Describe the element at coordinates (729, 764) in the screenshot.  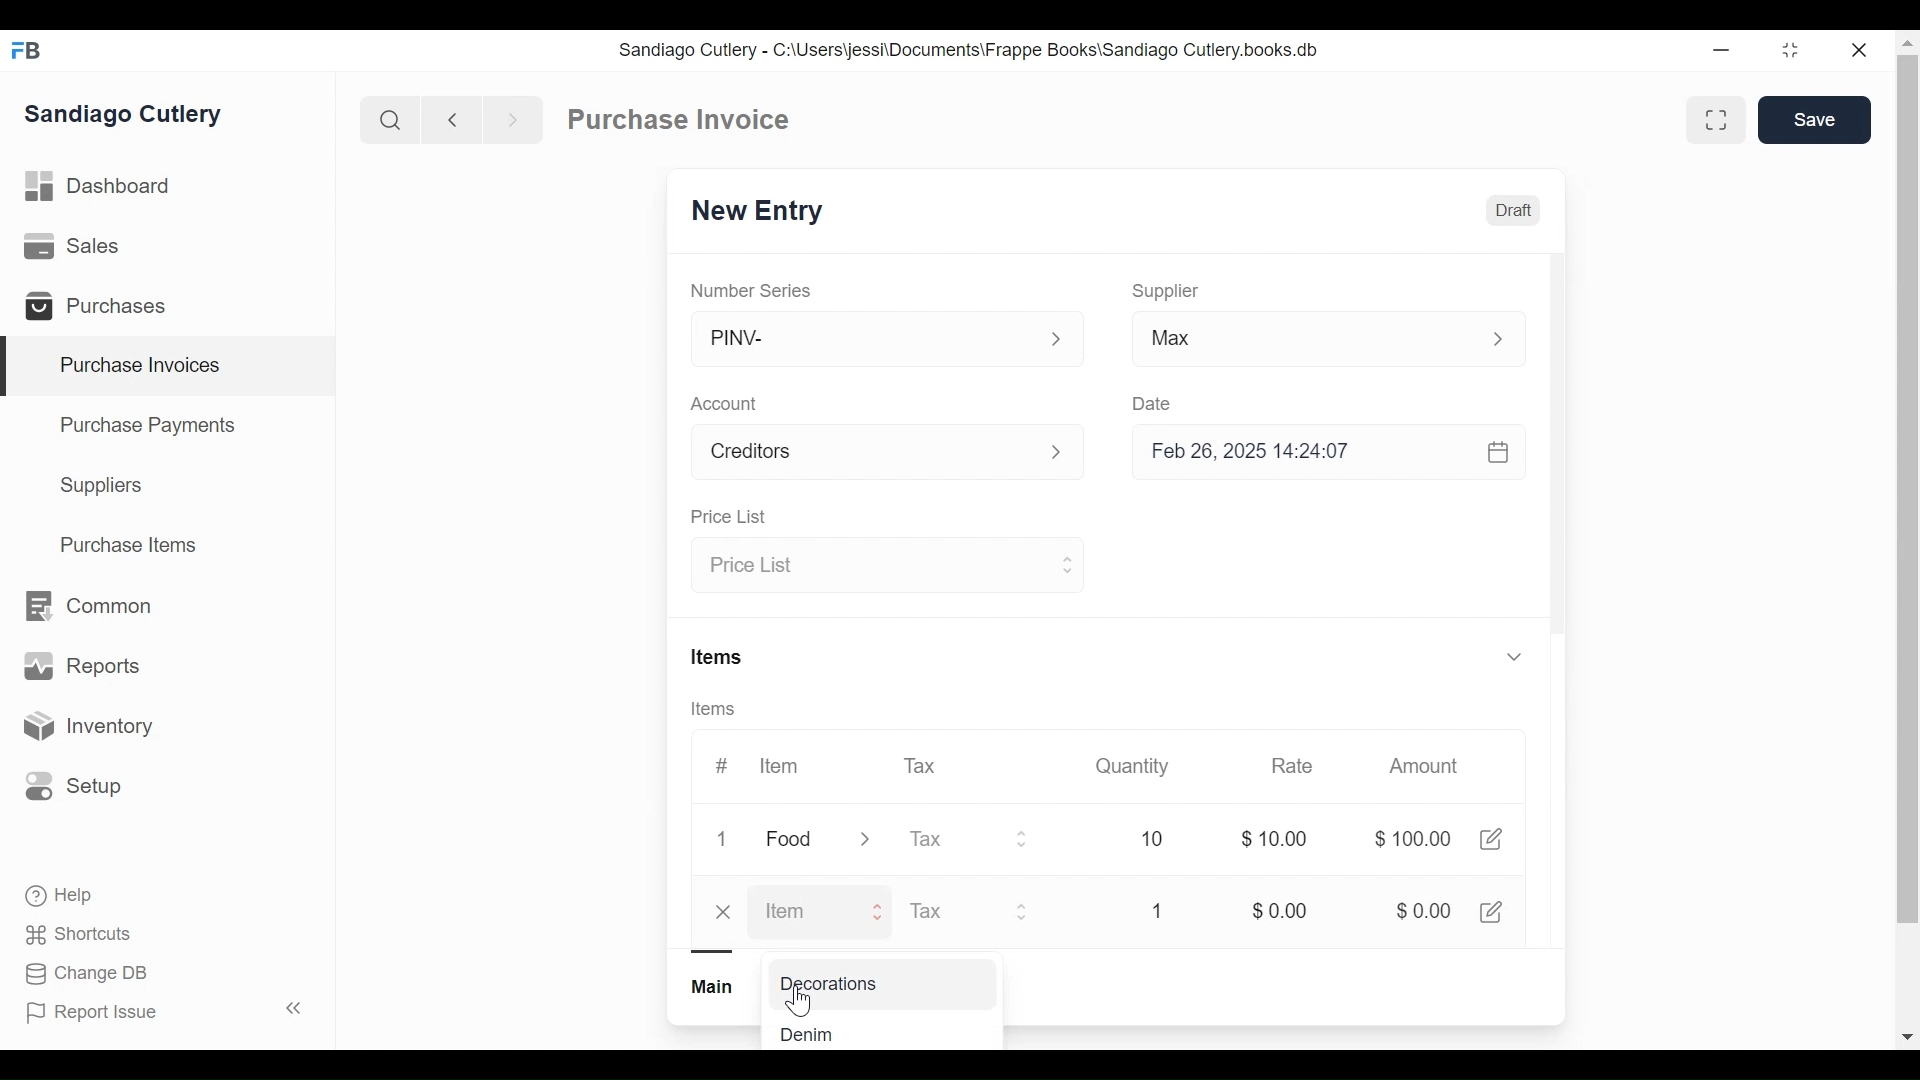
I see `#` at that location.